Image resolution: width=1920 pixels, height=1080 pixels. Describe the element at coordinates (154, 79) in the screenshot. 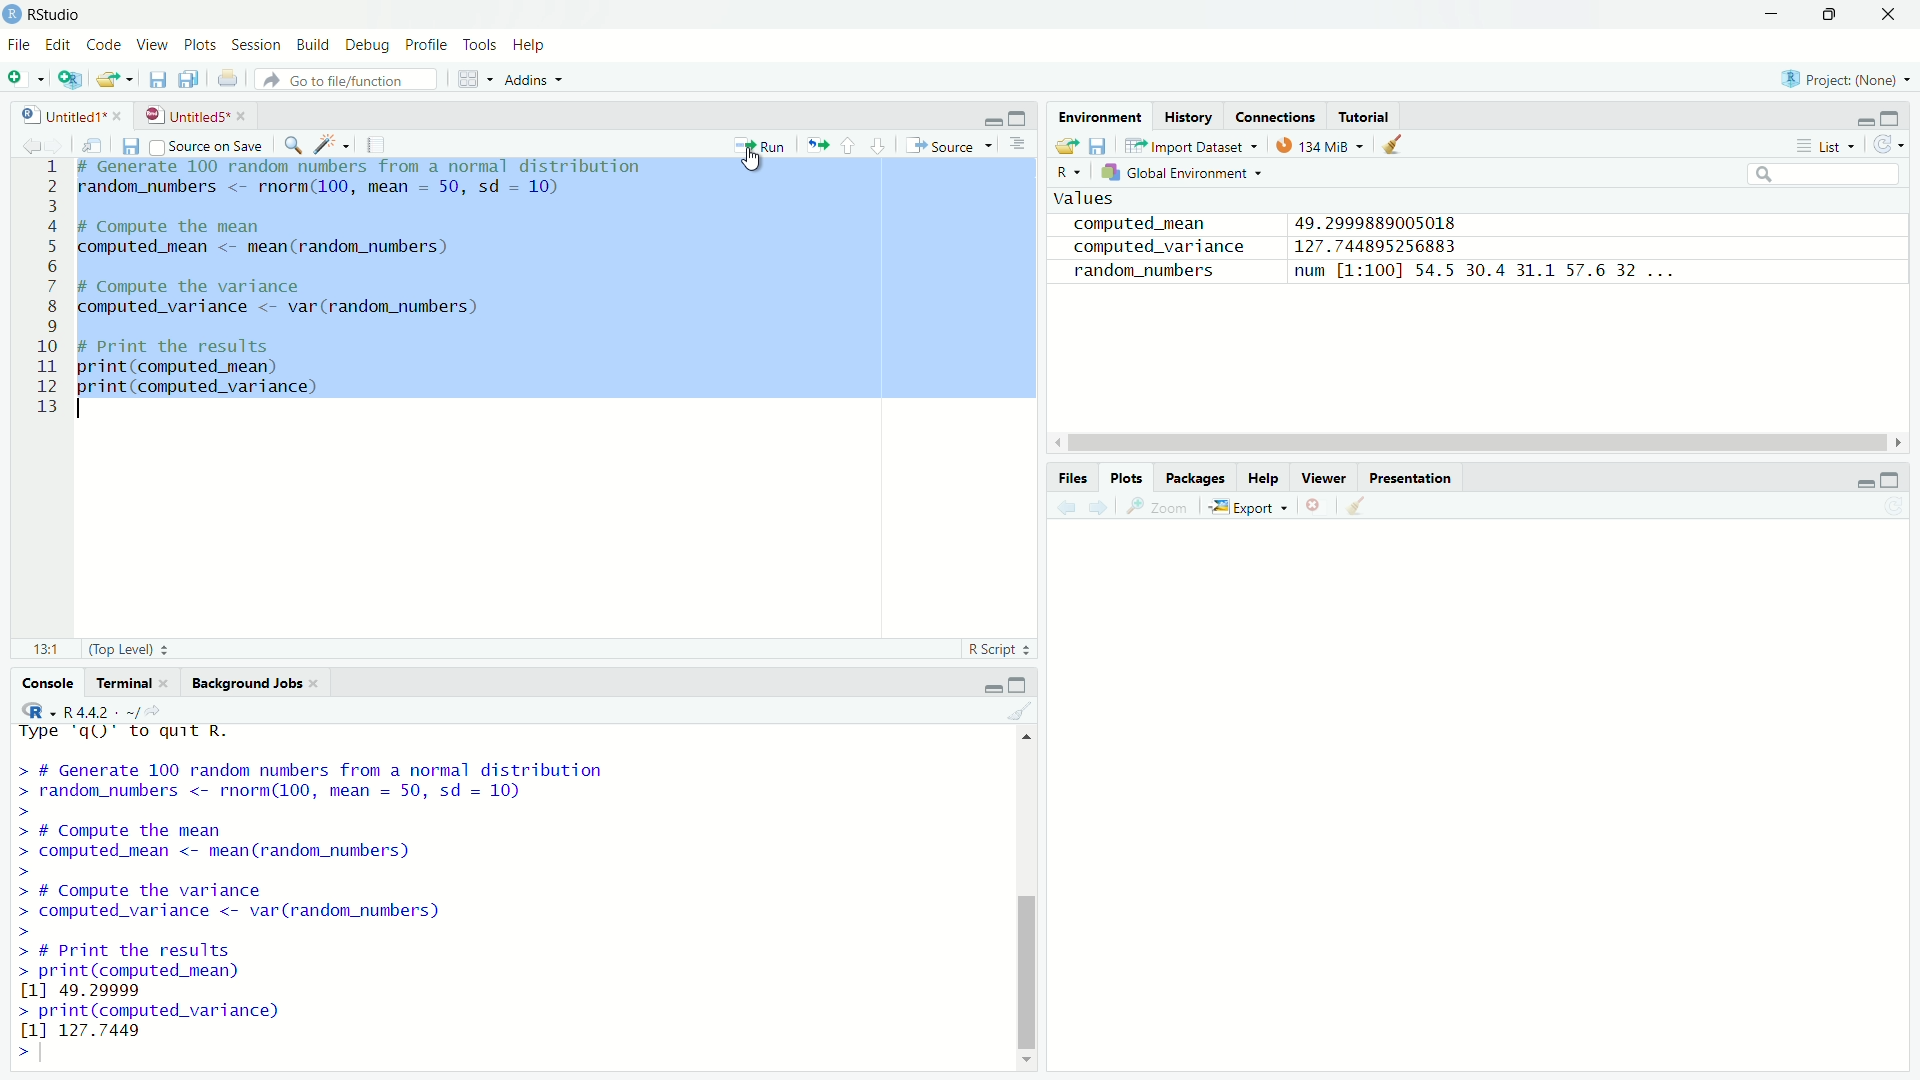

I see `save current document` at that location.